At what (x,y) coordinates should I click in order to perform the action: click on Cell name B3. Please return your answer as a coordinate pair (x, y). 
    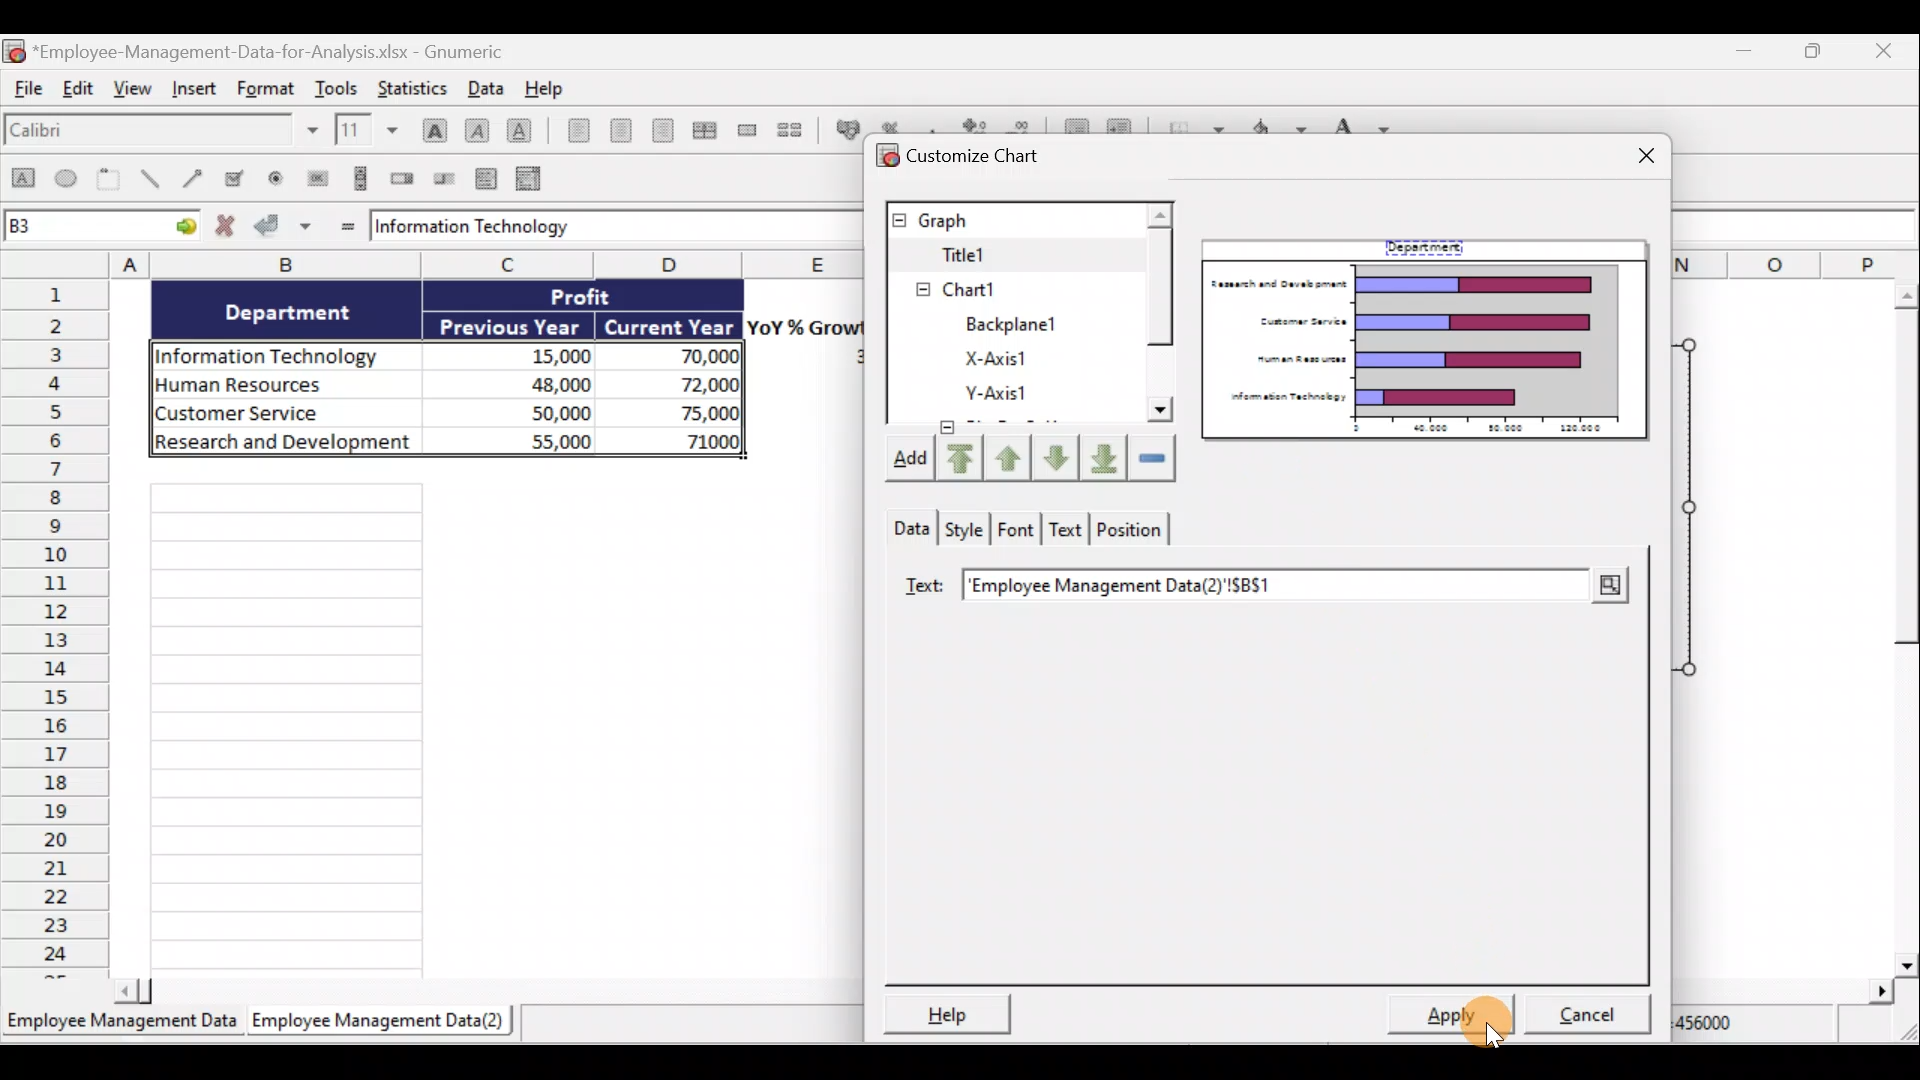
    Looking at the image, I should click on (80, 228).